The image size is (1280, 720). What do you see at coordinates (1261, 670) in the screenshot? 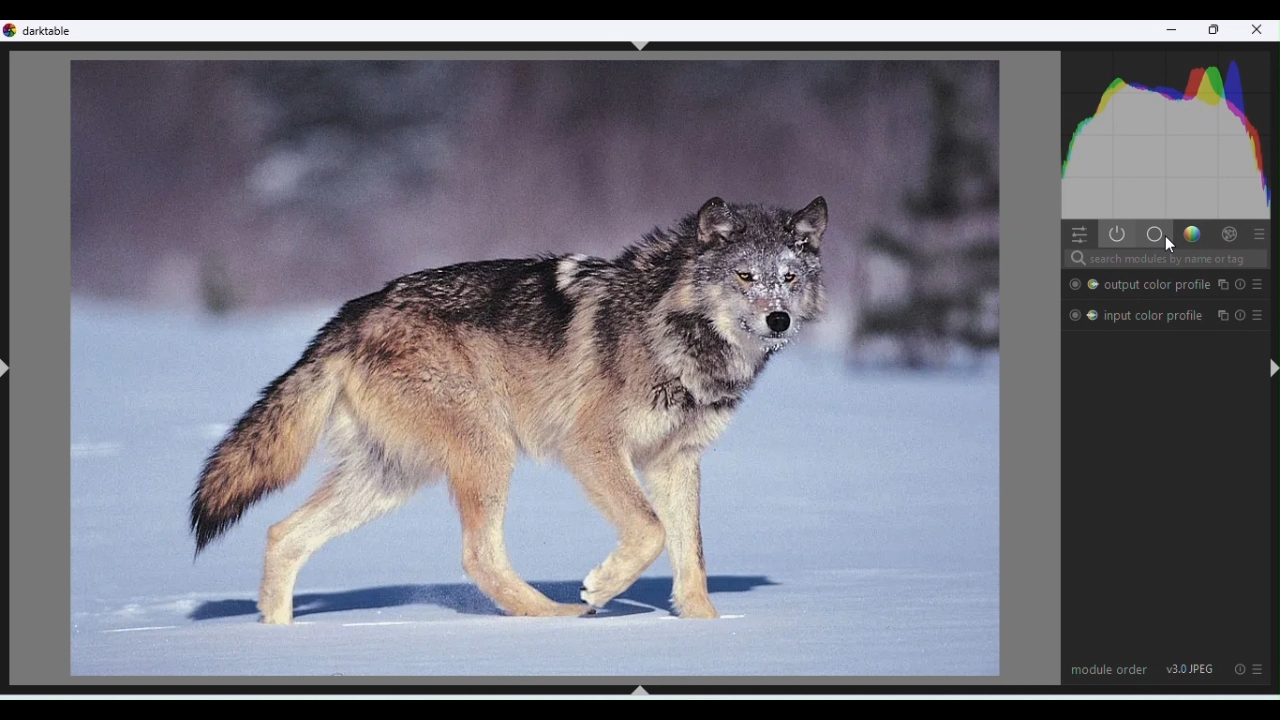
I see `Preset` at bounding box center [1261, 670].